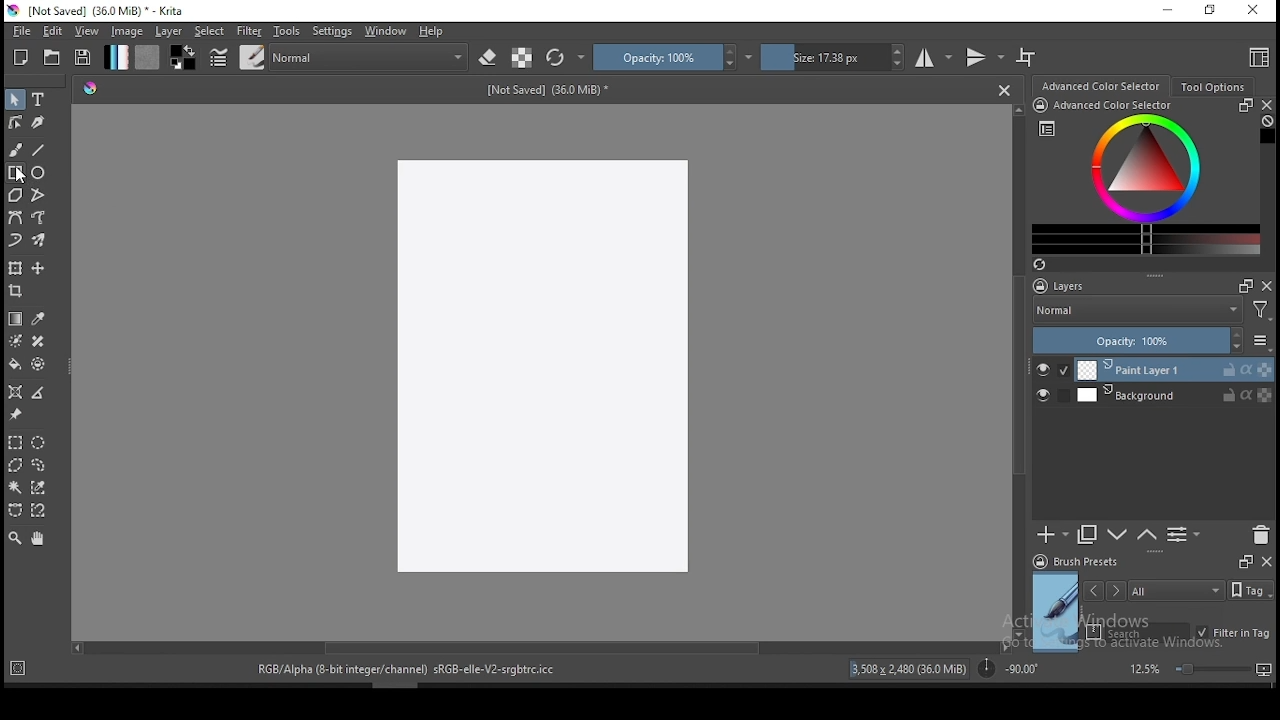 Image resolution: width=1280 pixels, height=720 pixels. I want to click on  close window, so click(1255, 11).